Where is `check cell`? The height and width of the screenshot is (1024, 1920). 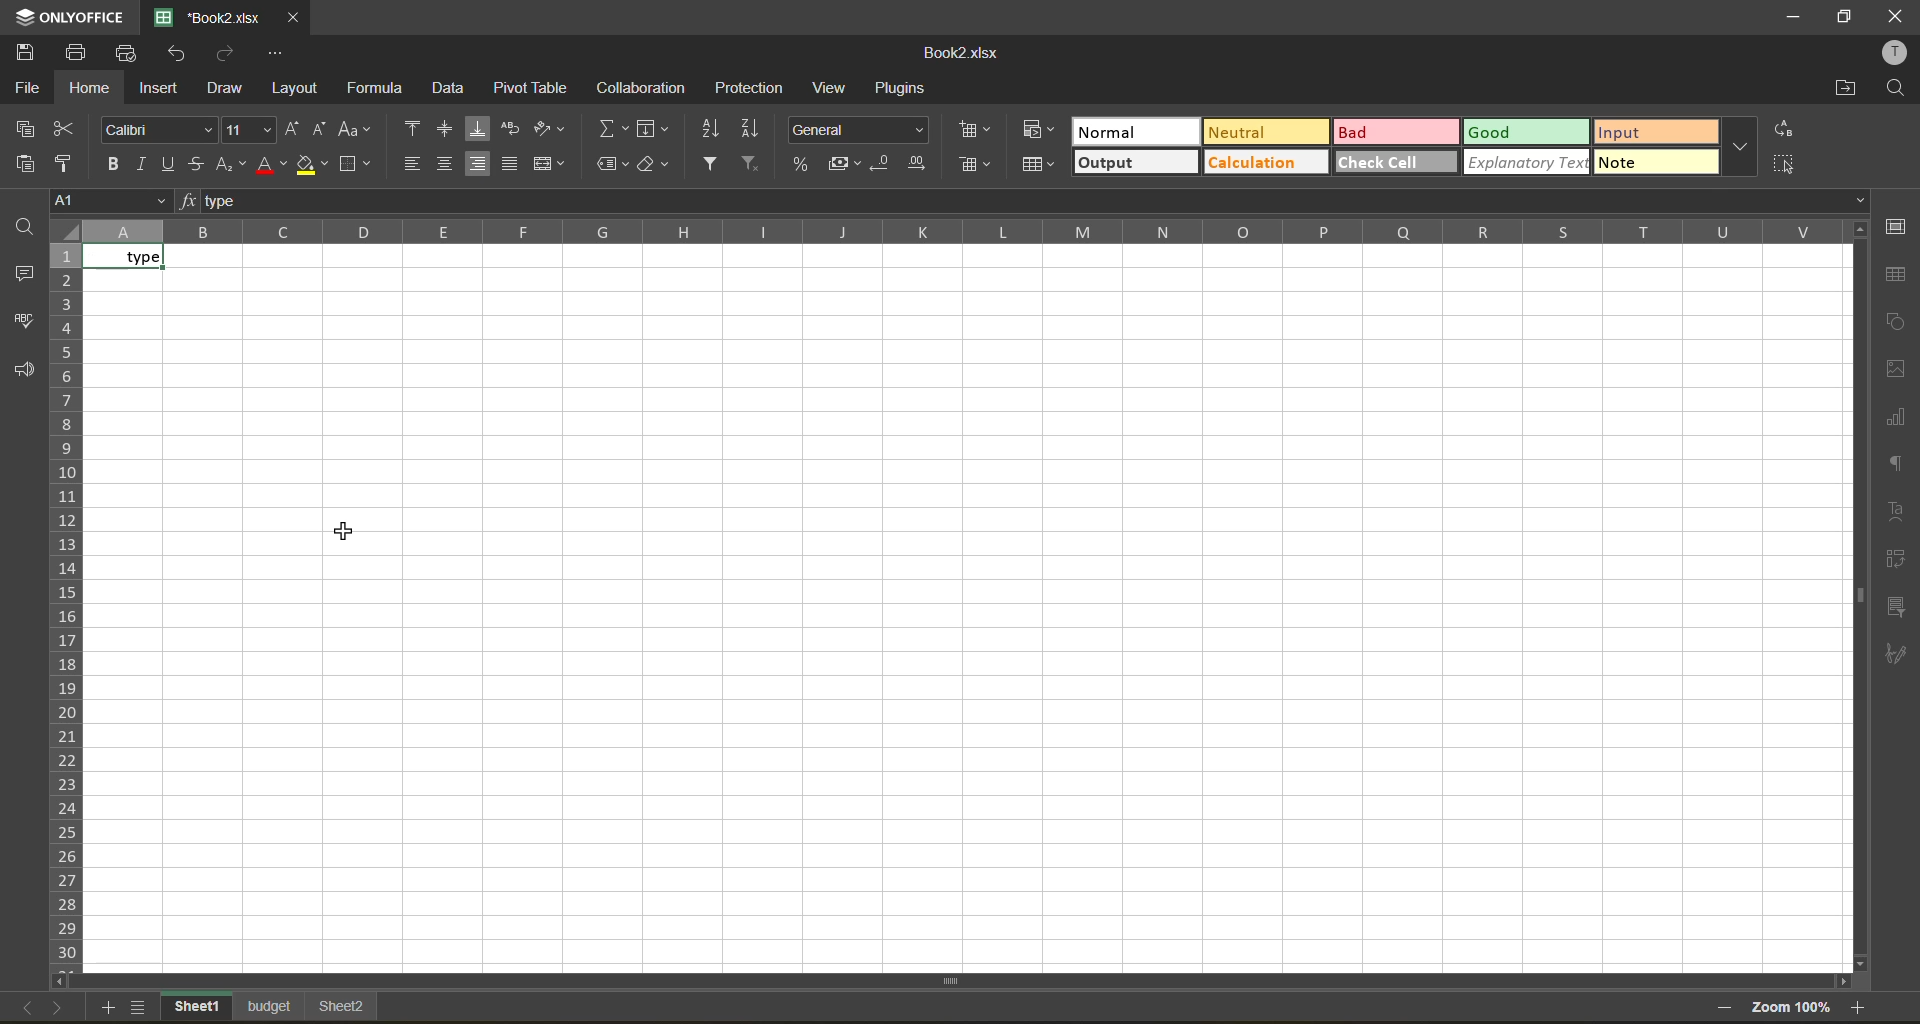 check cell is located at coordinates (1398, 162).